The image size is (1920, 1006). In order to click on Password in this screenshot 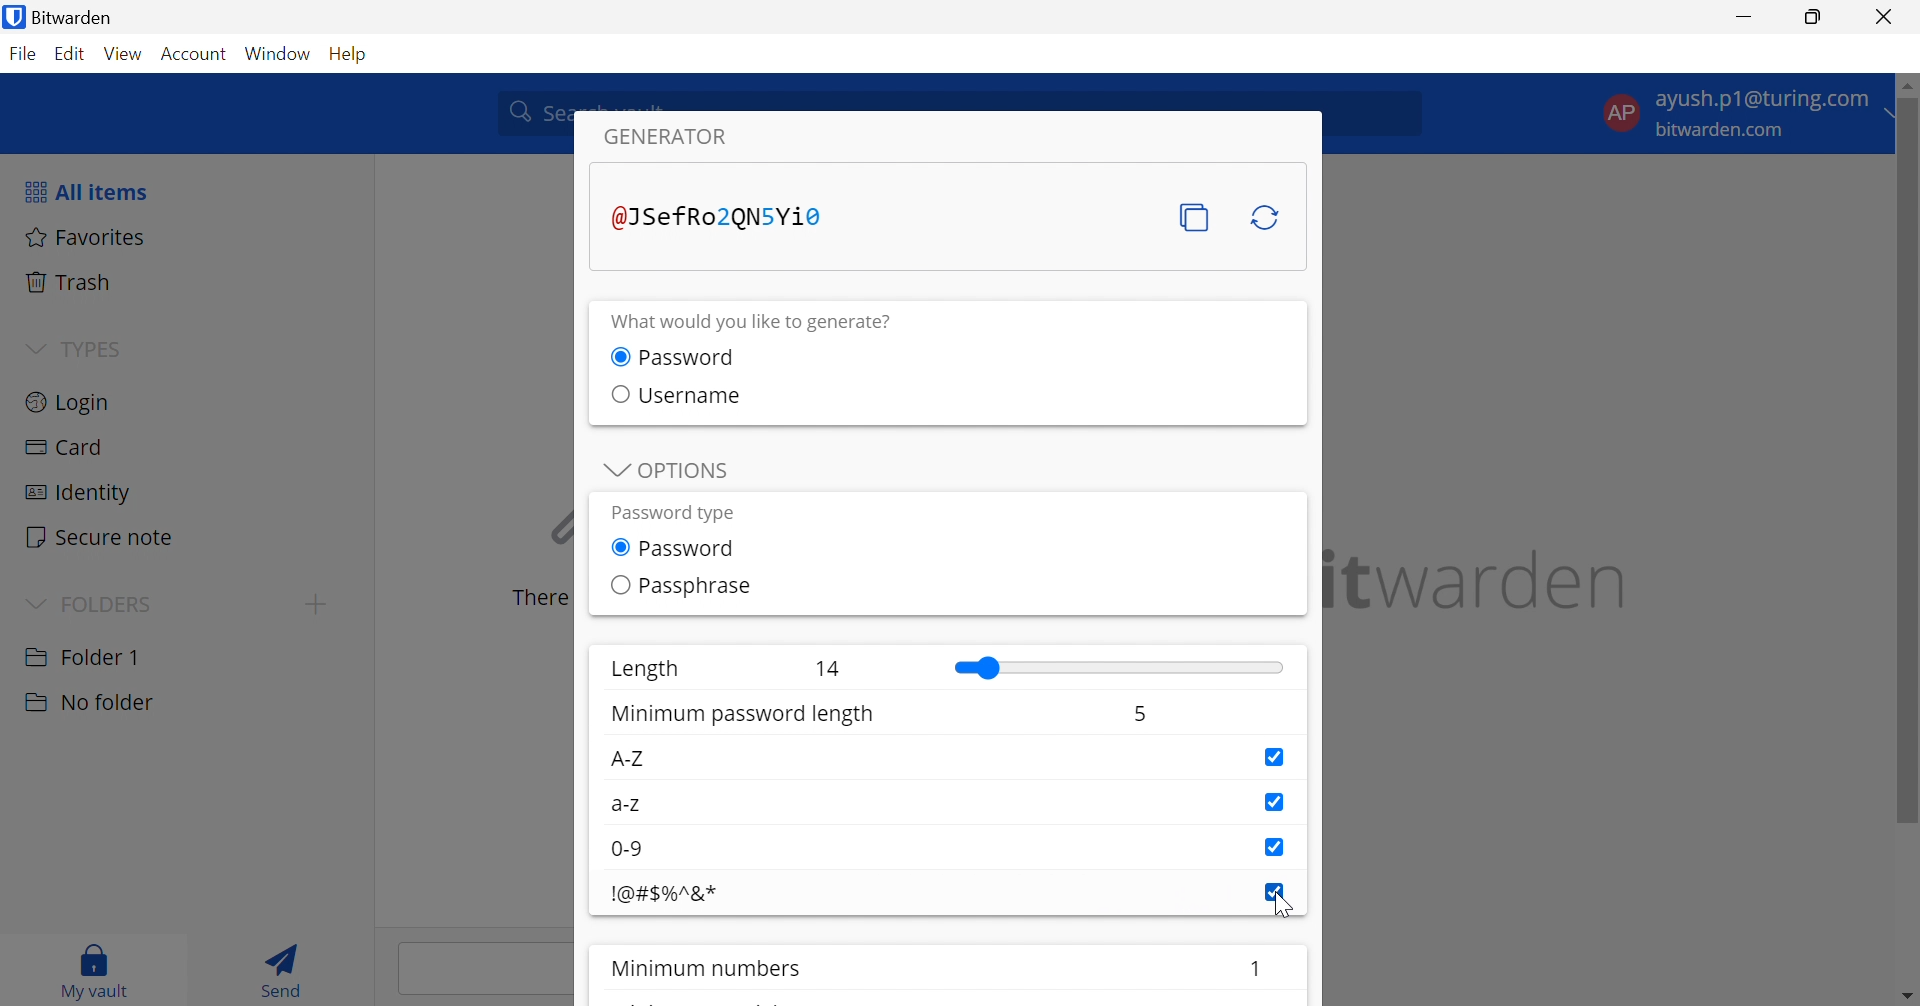, I will do `click(693, 550)`.